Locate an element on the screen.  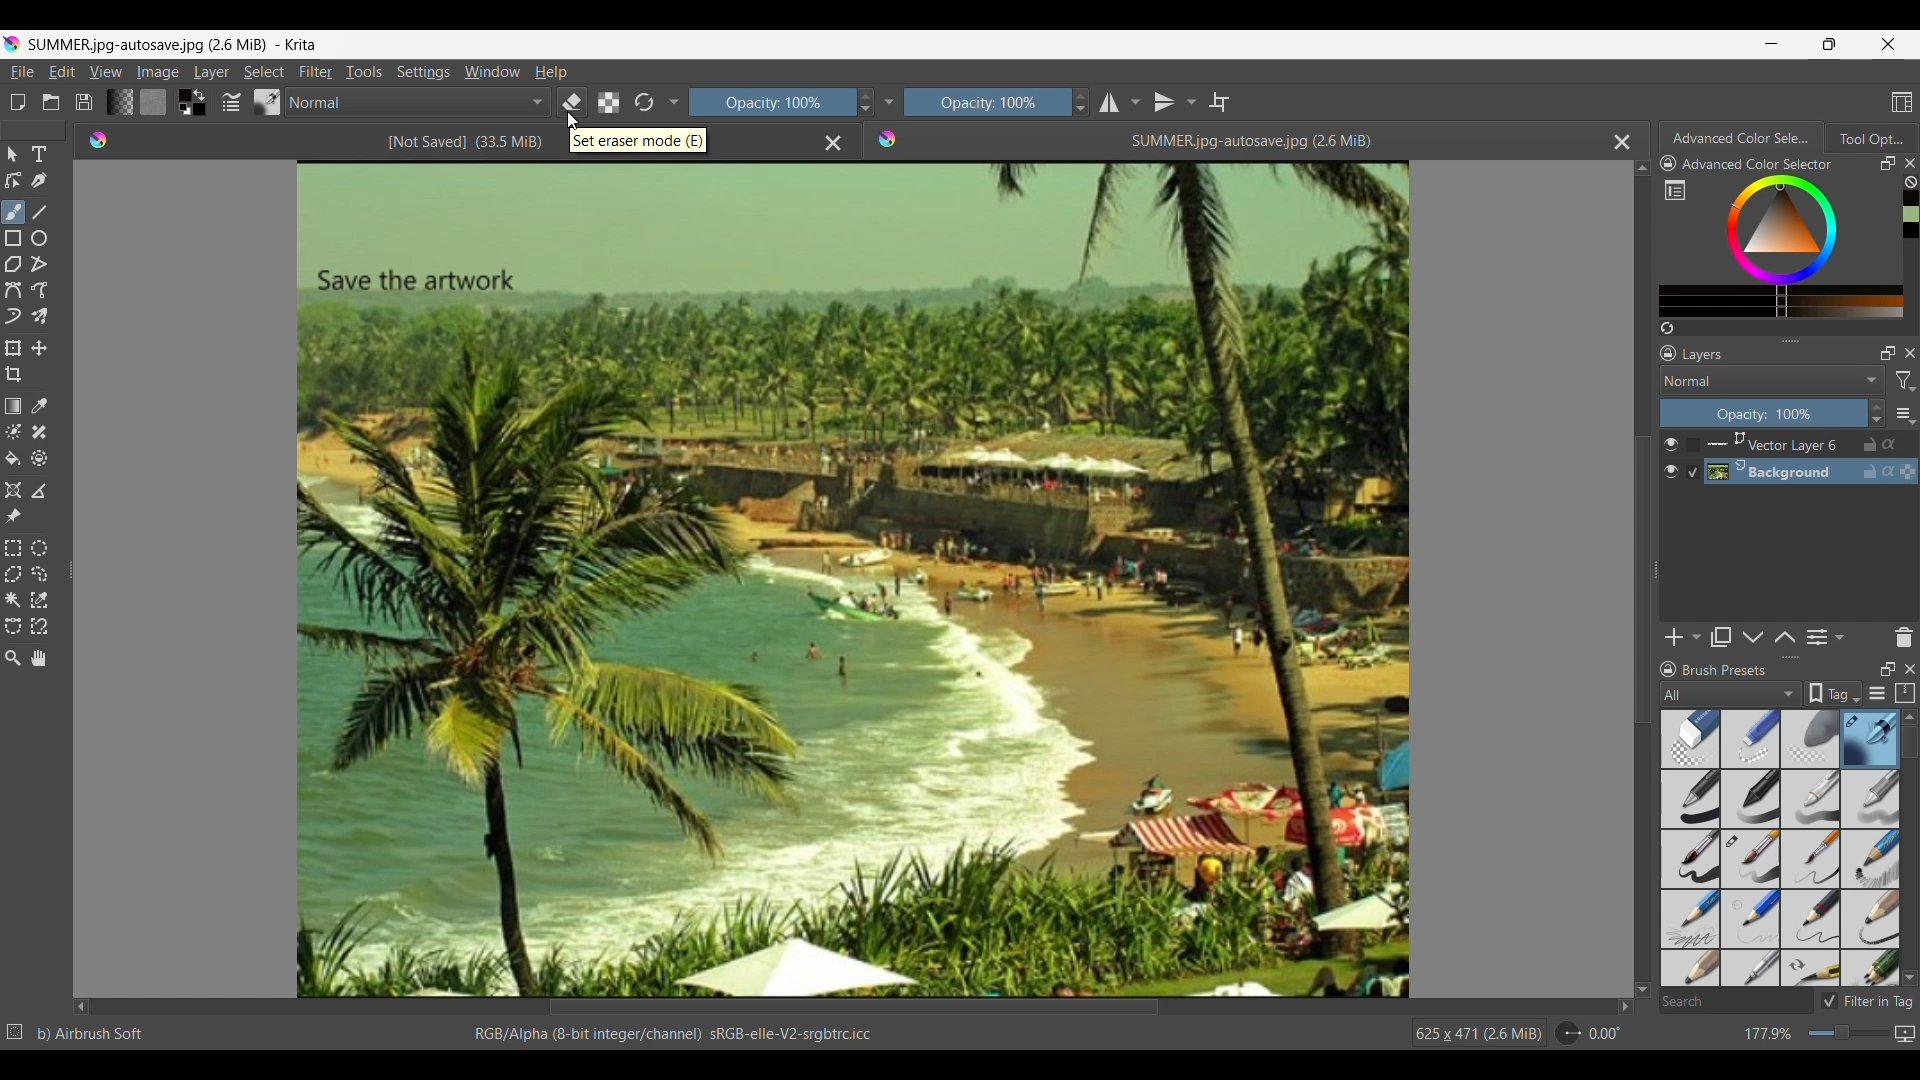
Filter options is located at coordinates (1906, 381).